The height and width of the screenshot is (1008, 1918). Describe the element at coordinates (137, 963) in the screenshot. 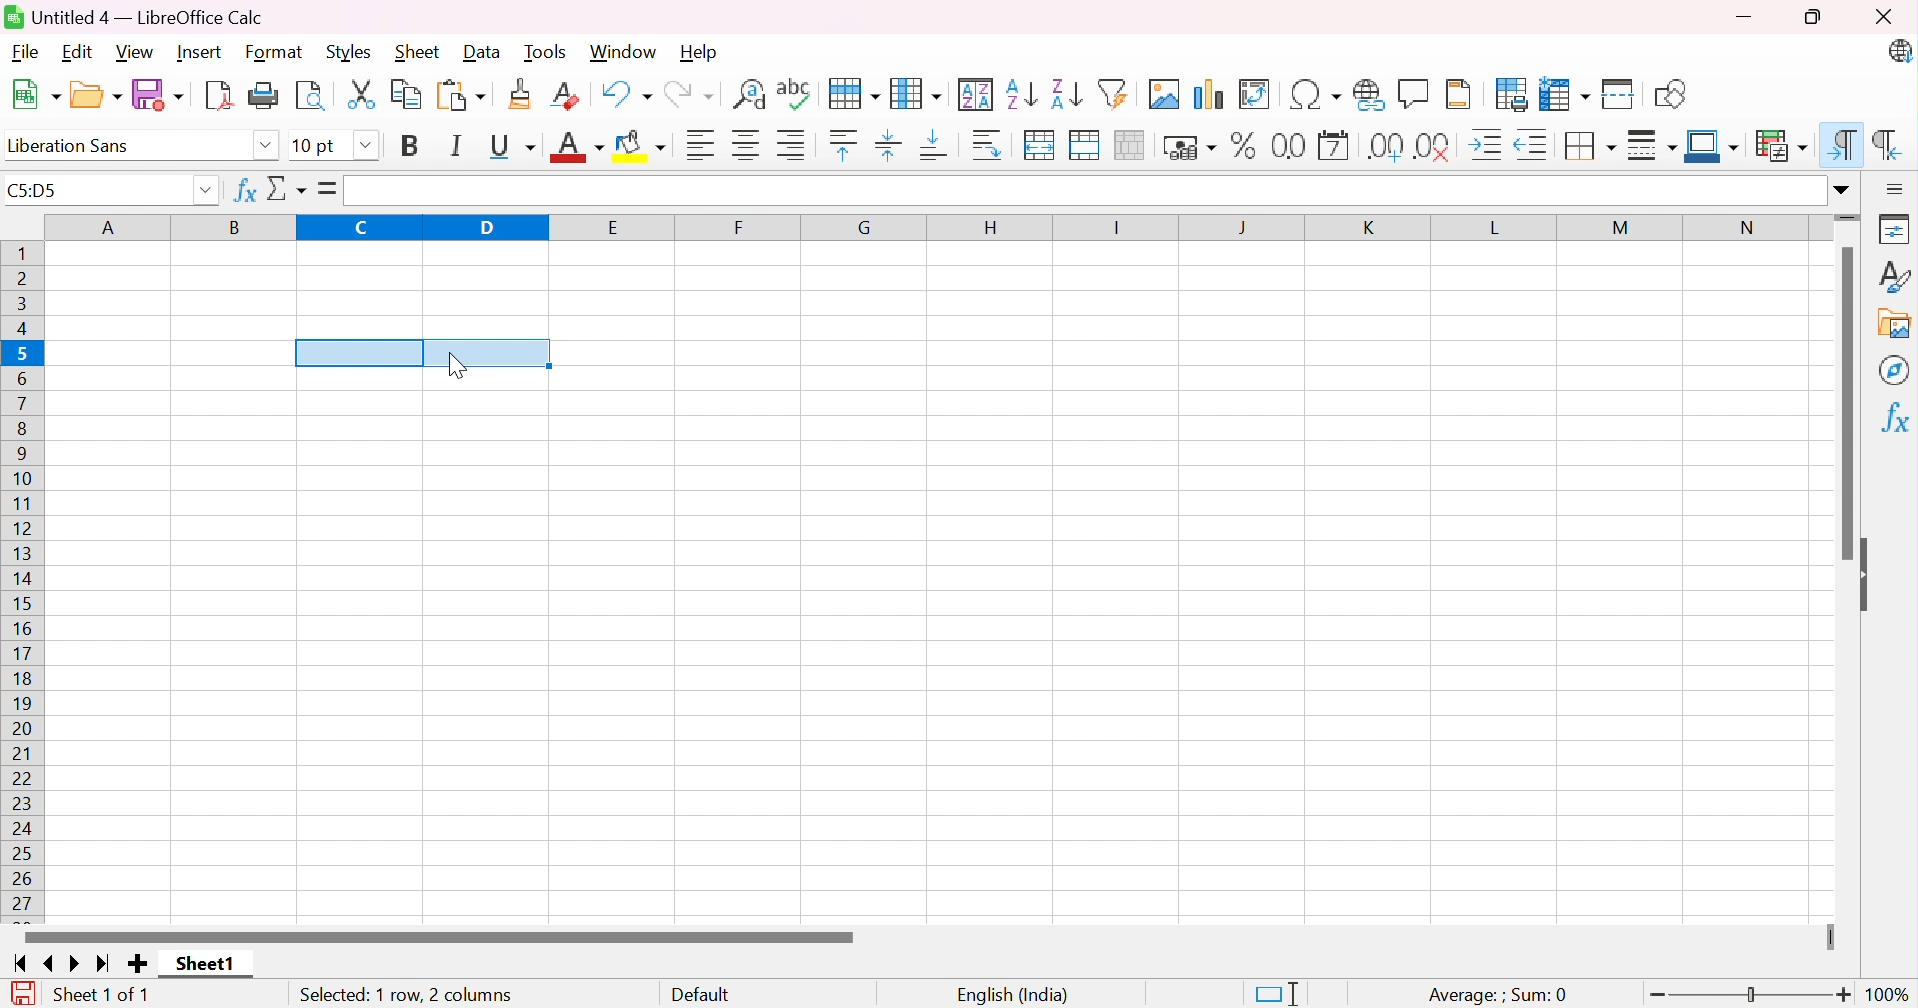

I see `Add new sheet` at that location.